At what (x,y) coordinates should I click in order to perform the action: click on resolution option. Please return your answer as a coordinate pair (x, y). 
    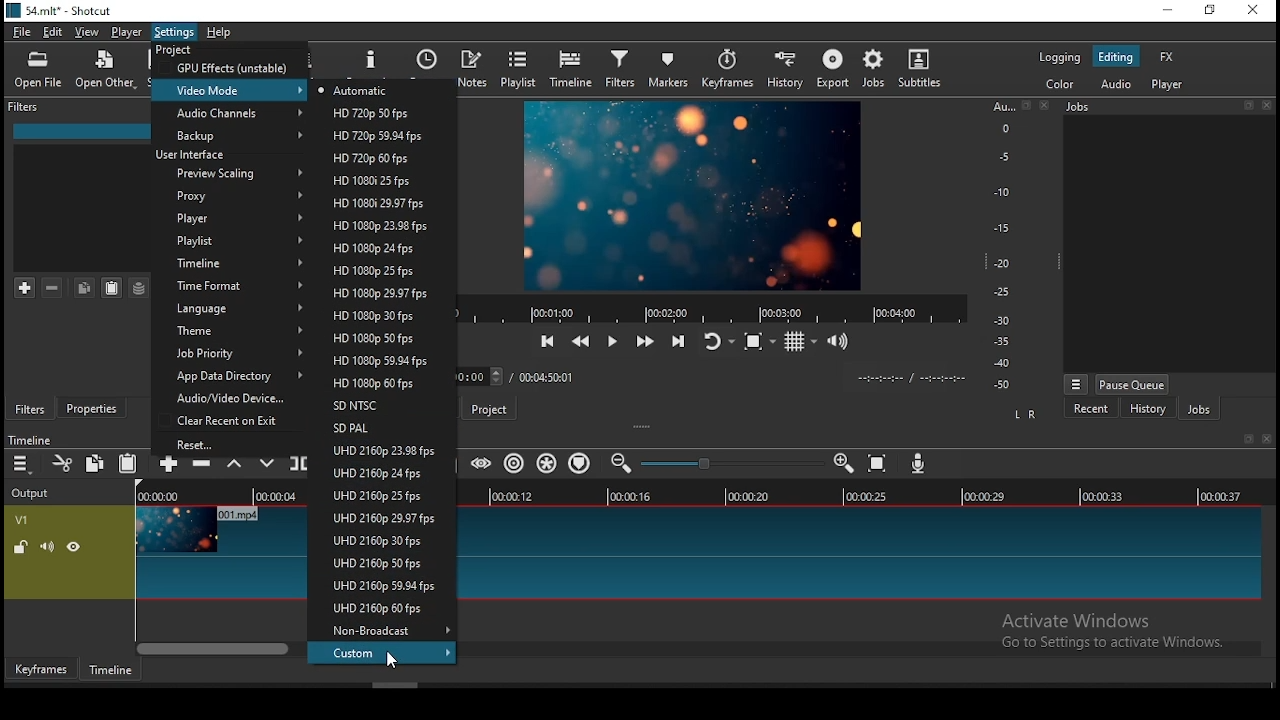
    Looking at the image, I should click on (379, 540).